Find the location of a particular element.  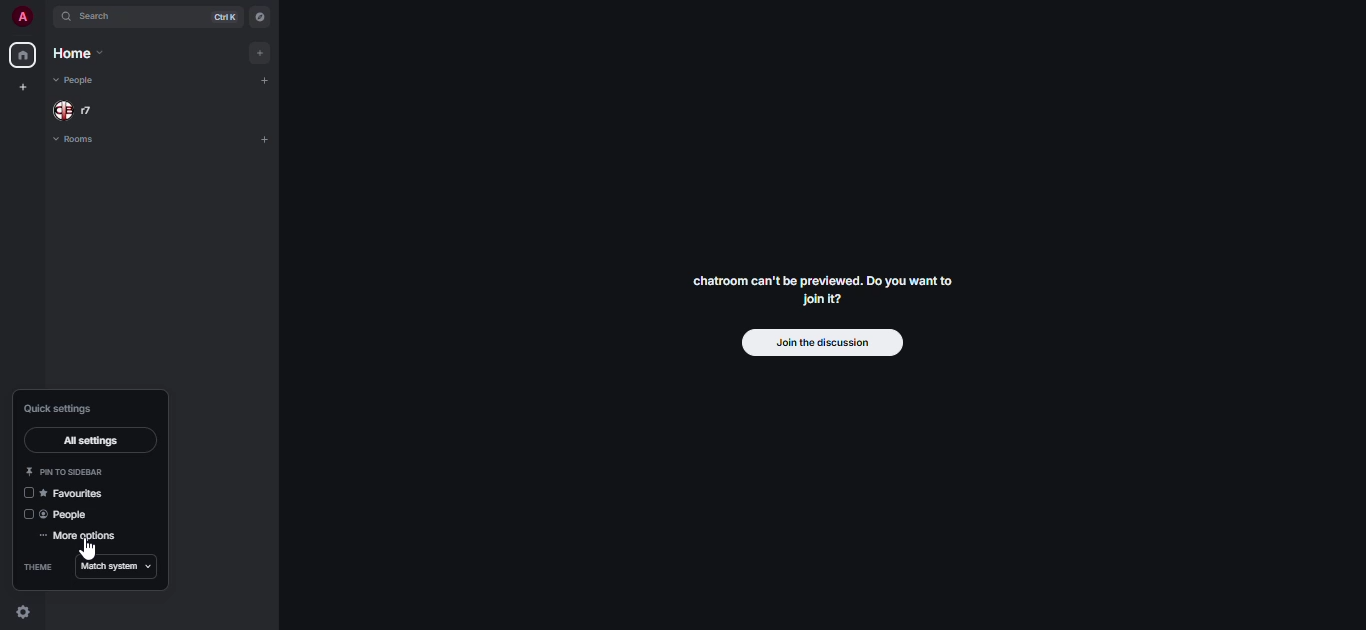

people is located at coordinates (76, 80).